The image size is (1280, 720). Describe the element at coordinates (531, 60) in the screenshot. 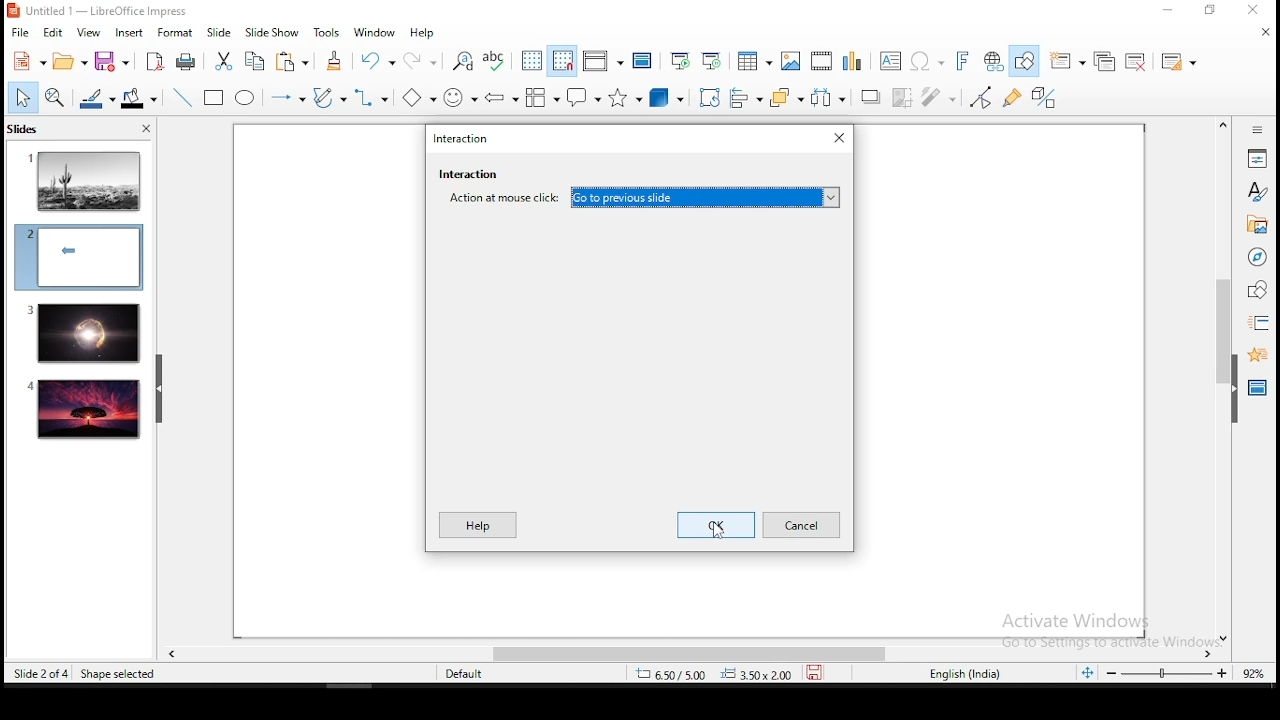

I see `display grid` at that location.